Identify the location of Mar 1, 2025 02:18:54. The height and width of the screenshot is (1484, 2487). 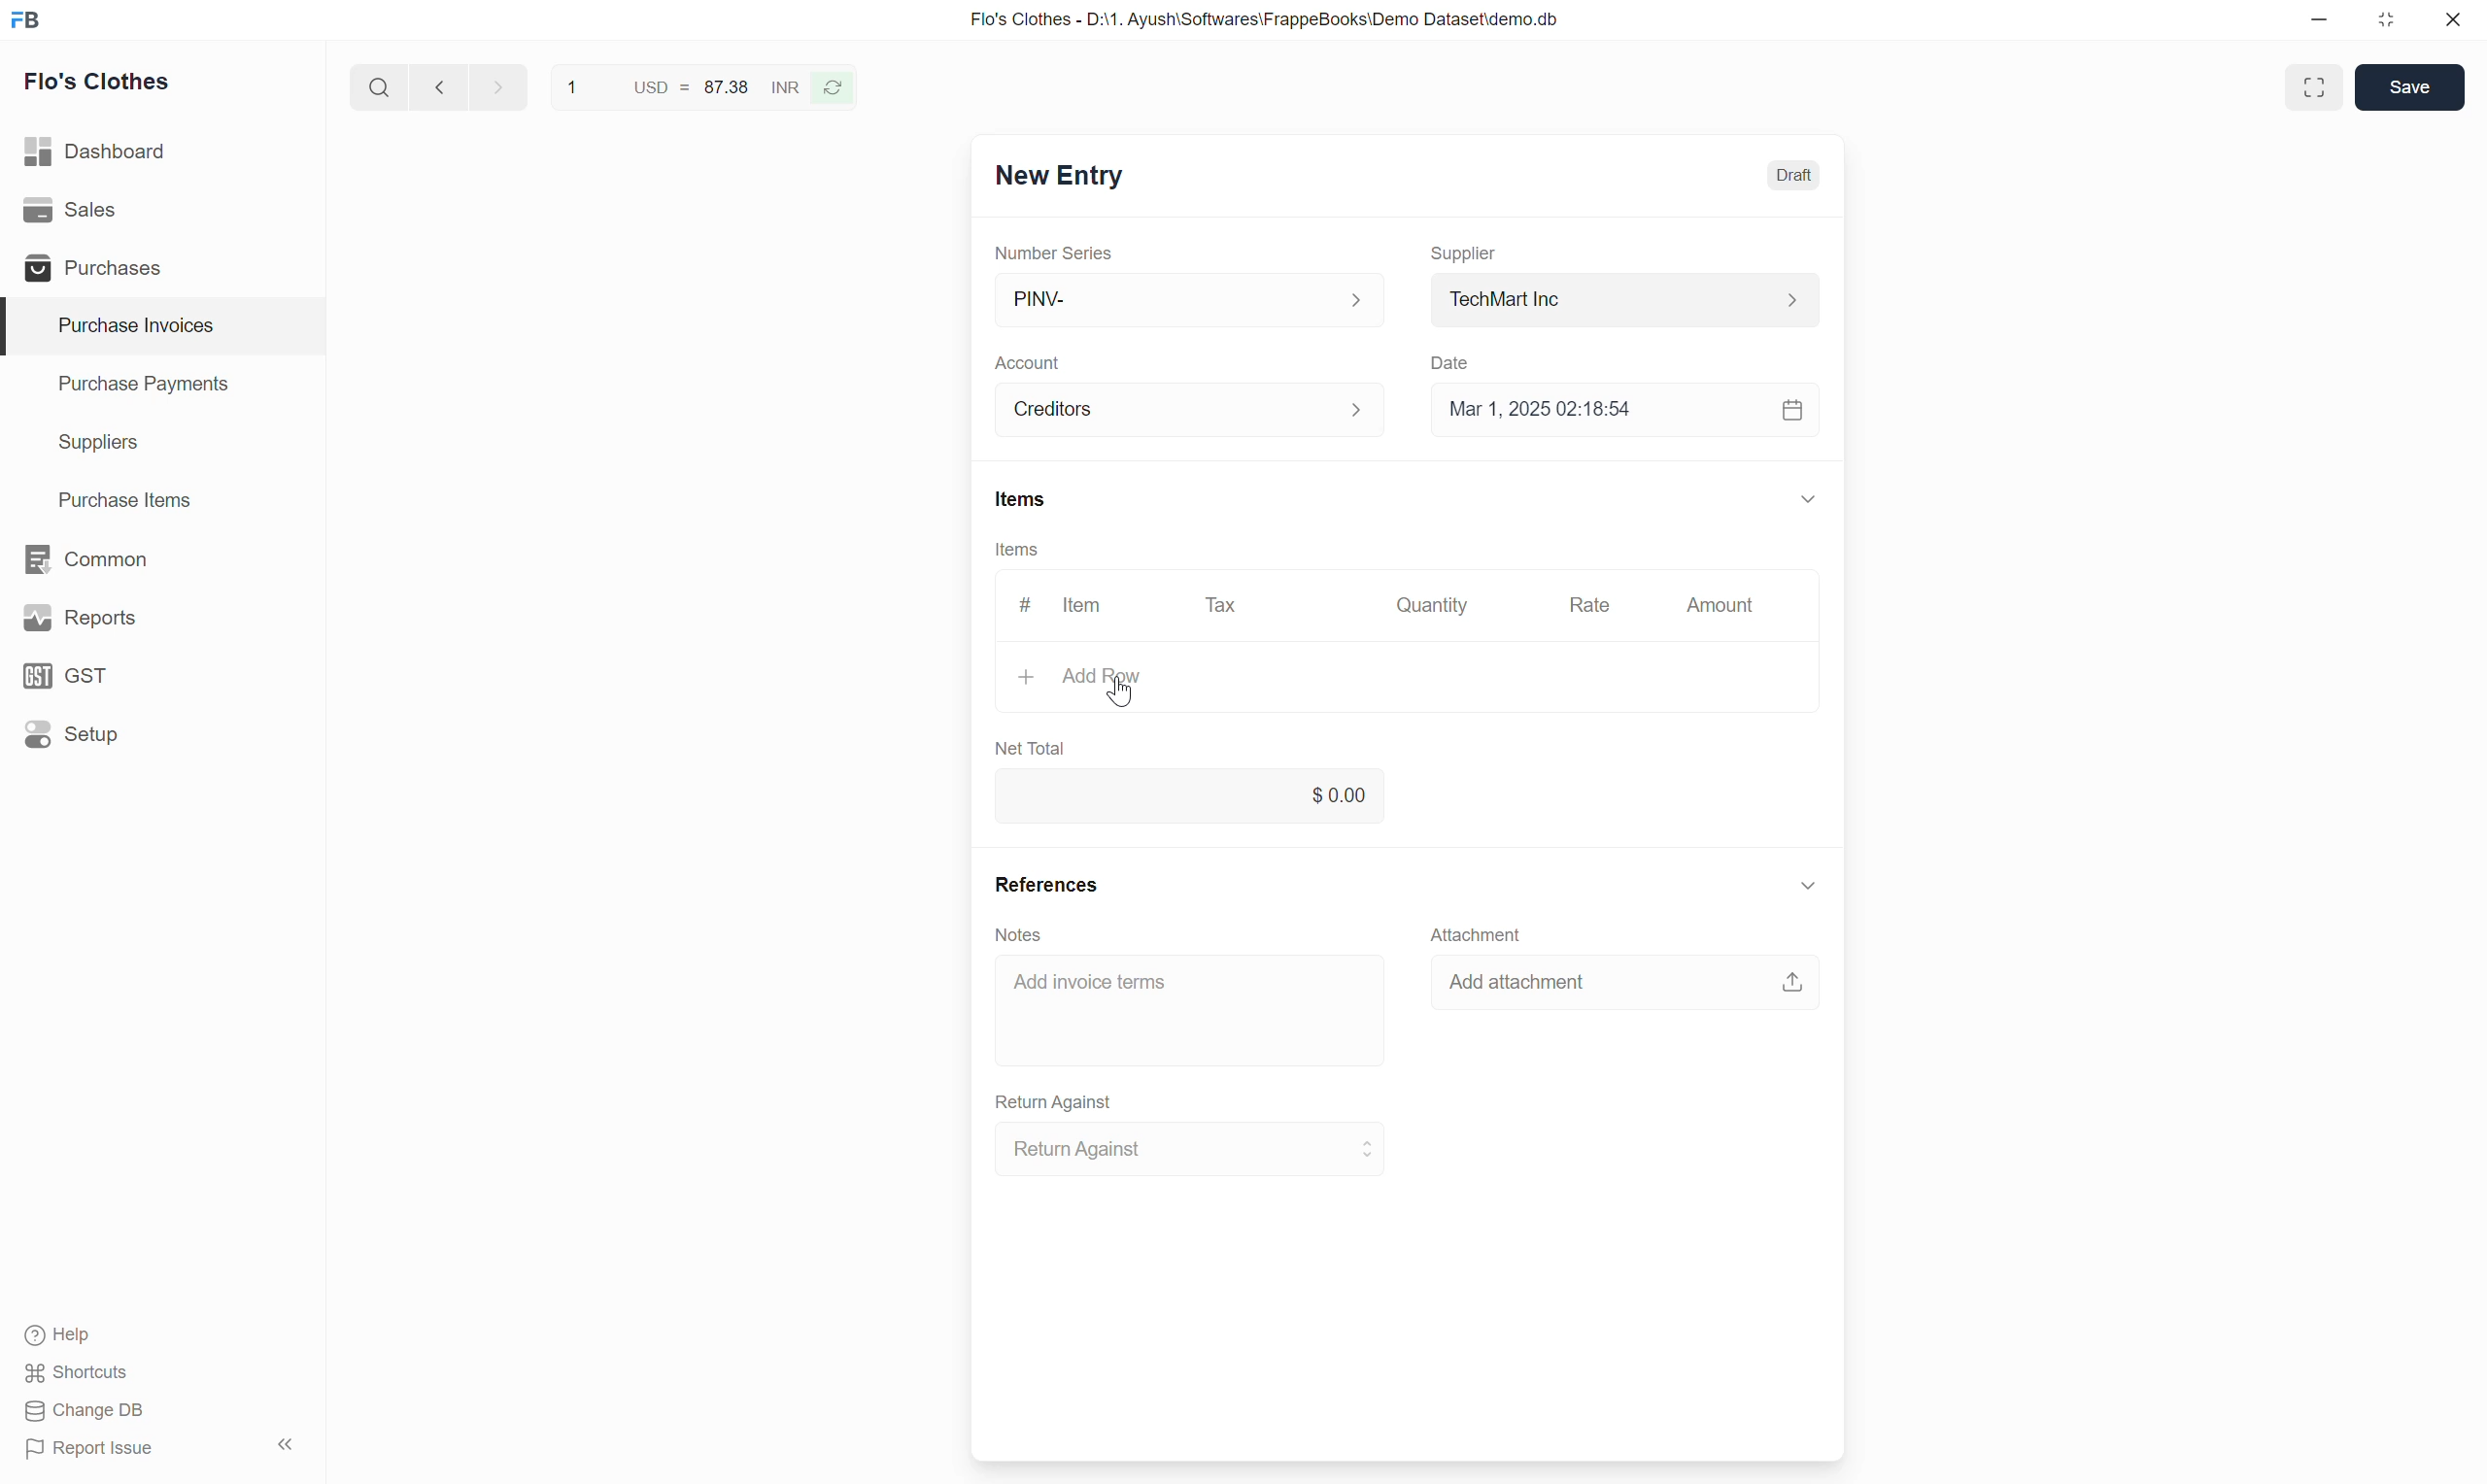
(1626, 410).